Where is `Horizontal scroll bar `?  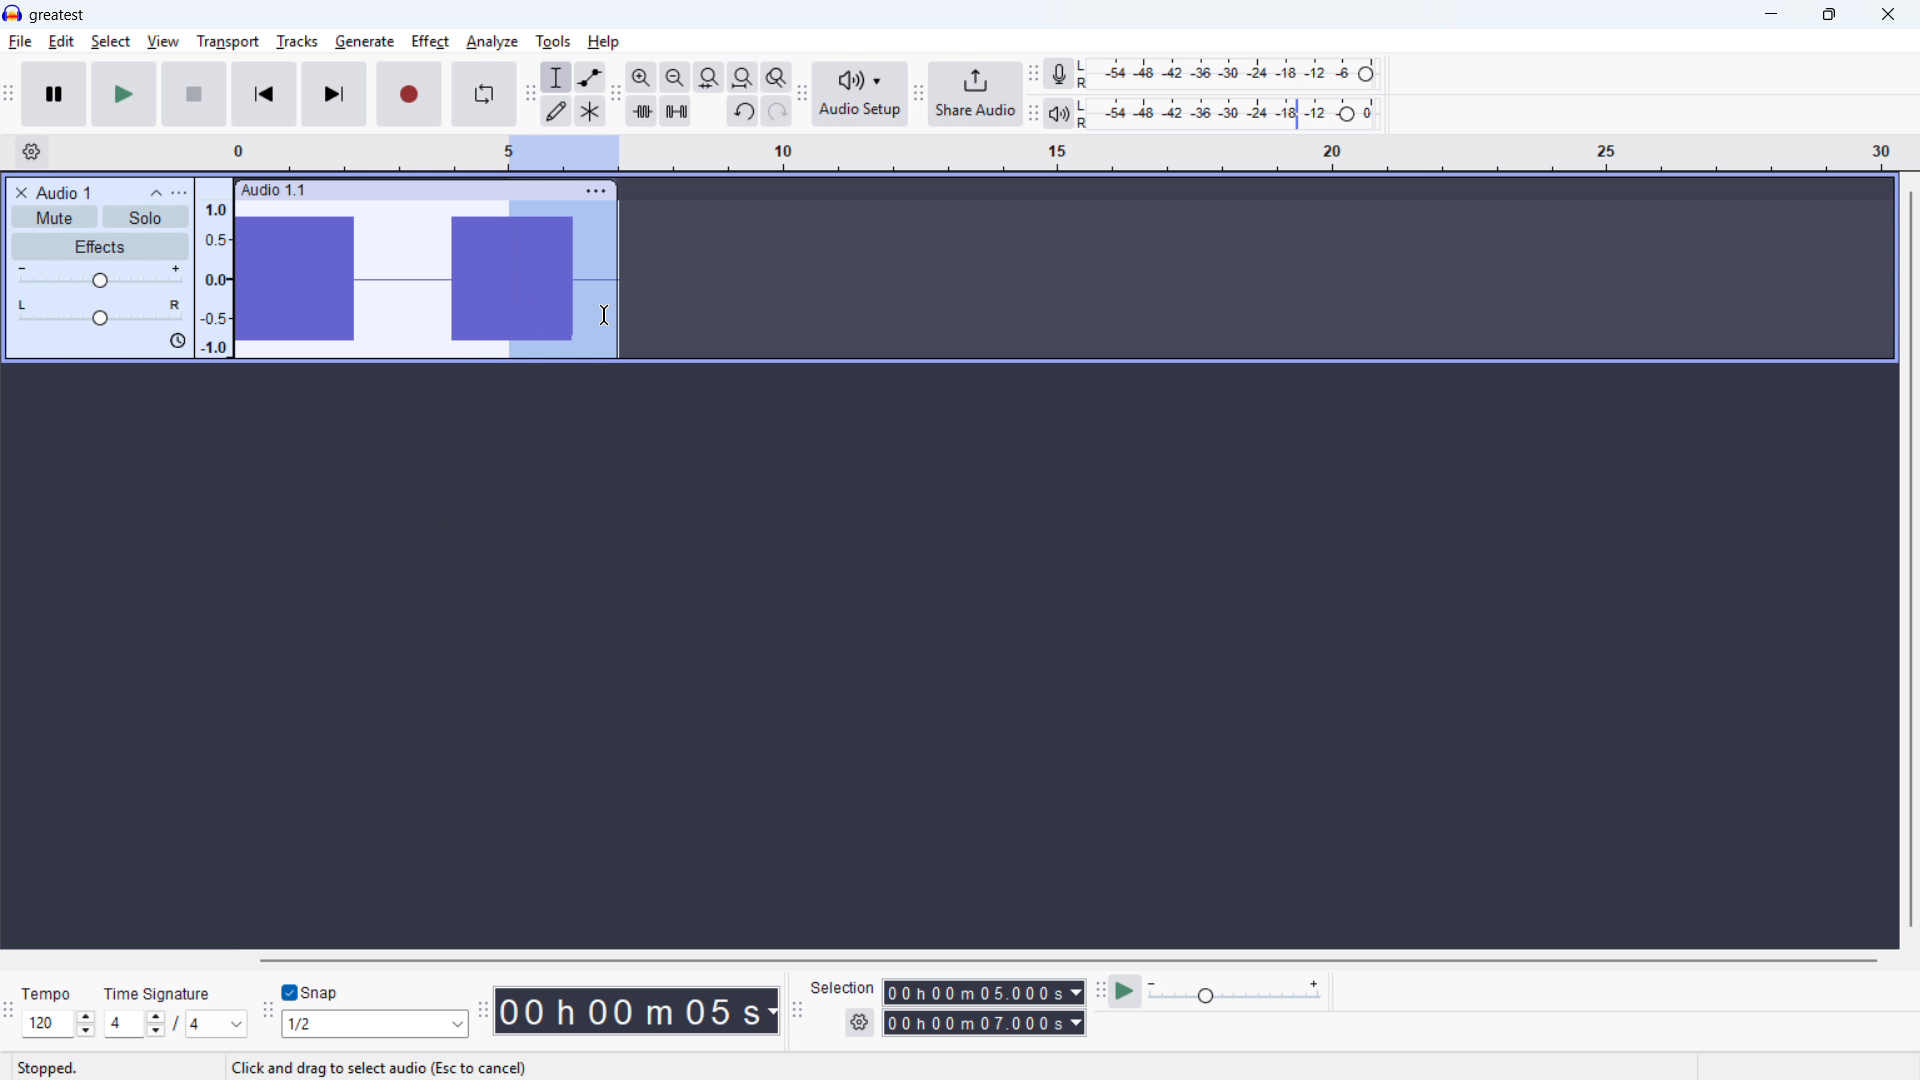 Horizontal scroll bar  is located at coordinates (1067, 961).